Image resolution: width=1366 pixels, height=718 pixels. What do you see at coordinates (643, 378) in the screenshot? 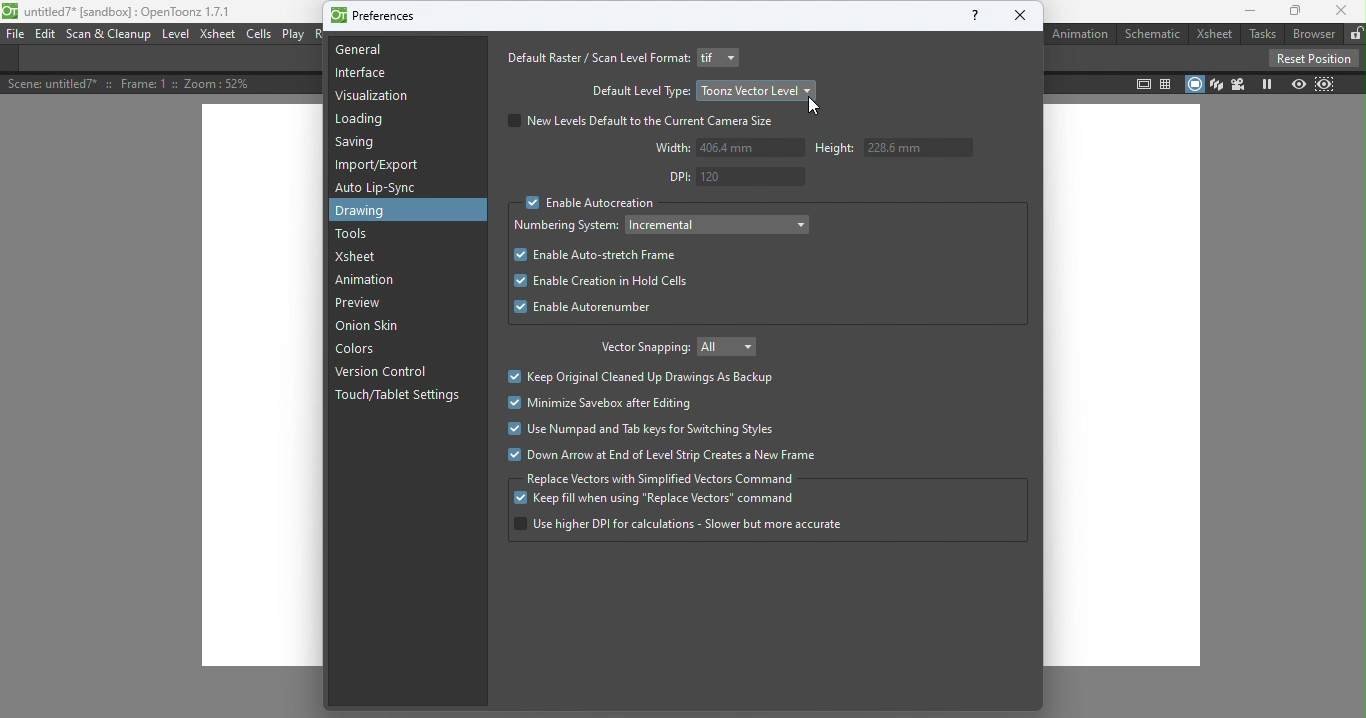
I see `Keep original cleaned up drawings as backup` at bounding box center [643, 378].